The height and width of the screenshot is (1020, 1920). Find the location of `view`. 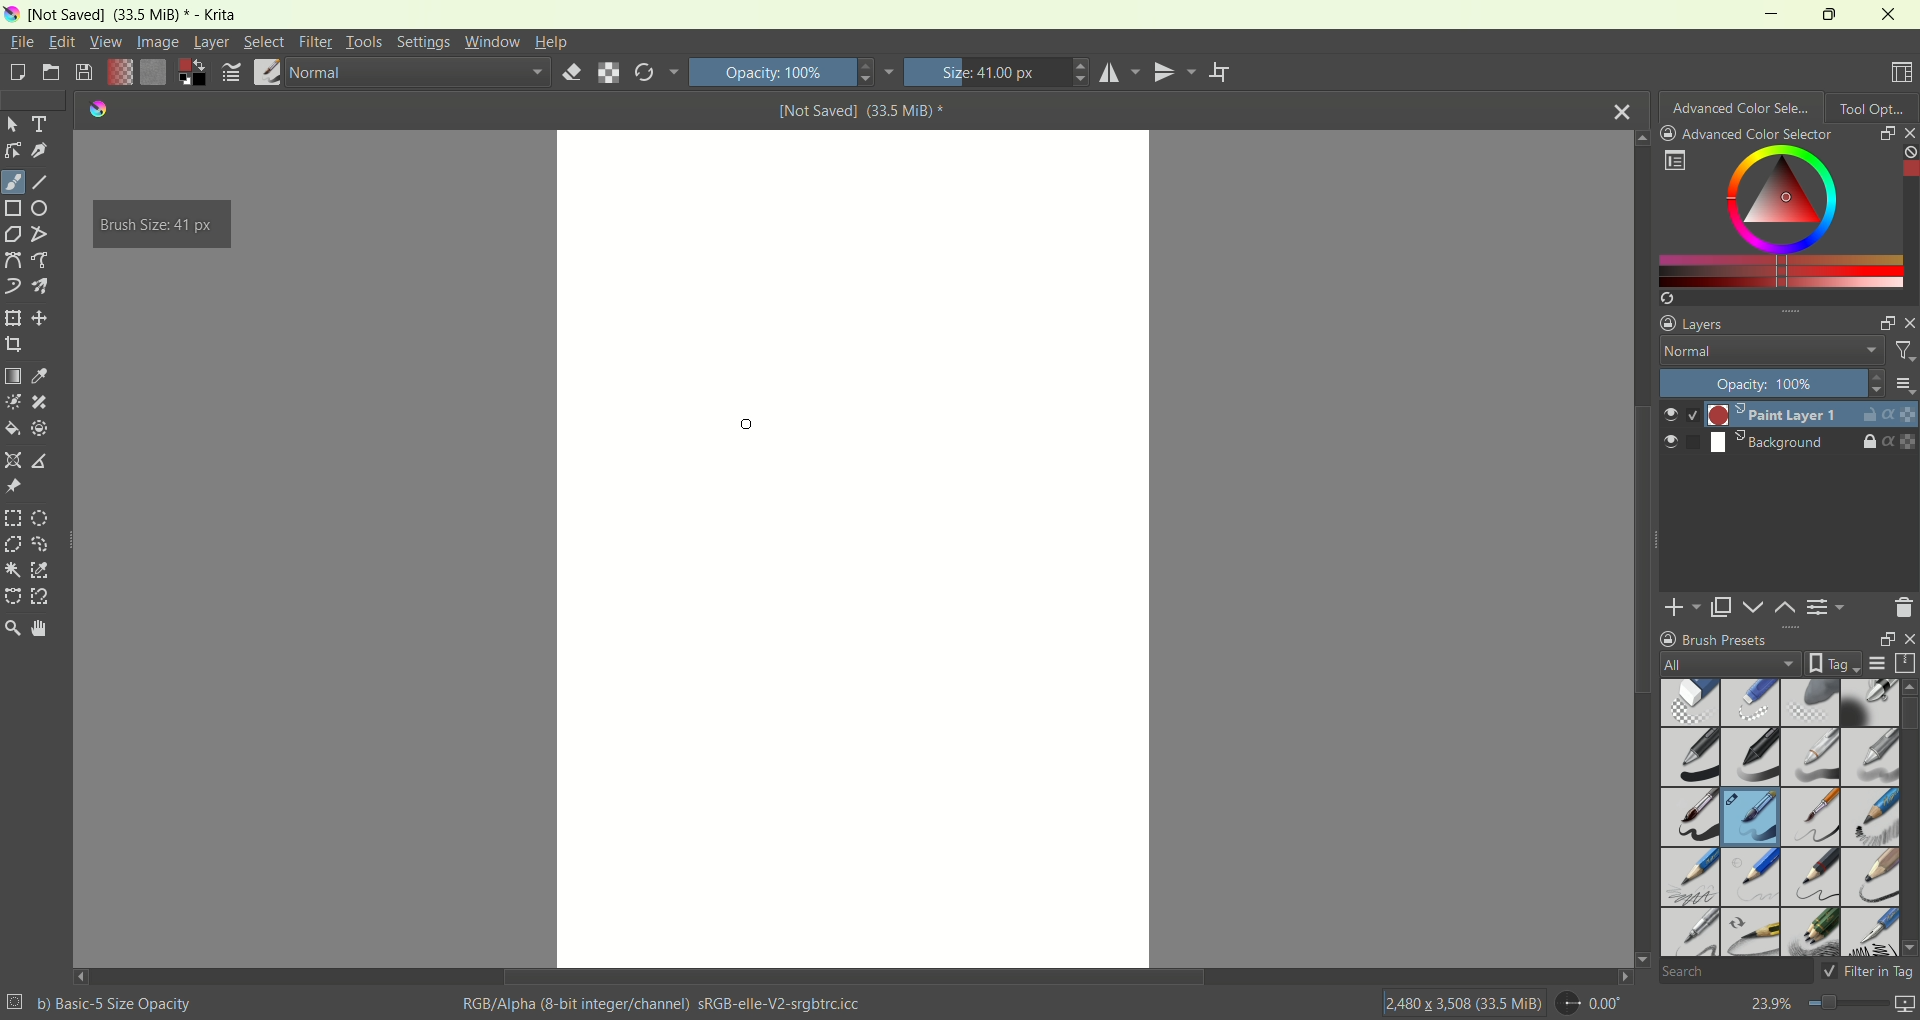

view is located at coordinates (104, 42).